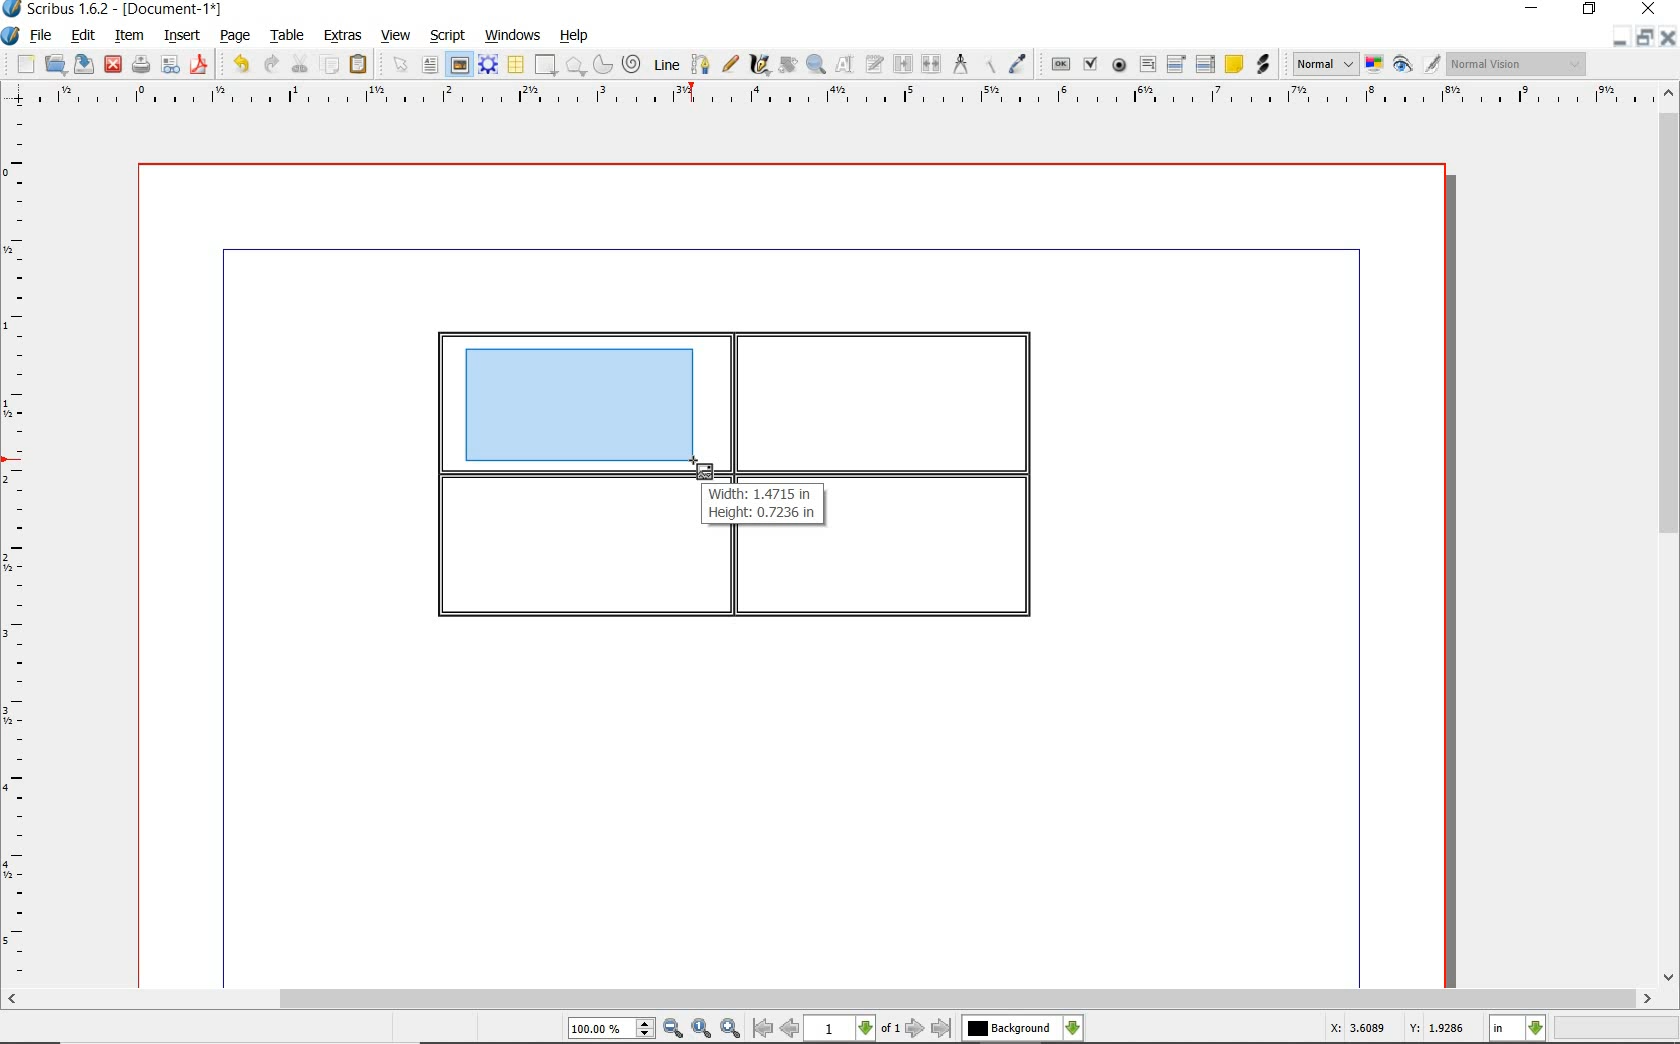 Image resolution: width=1680 pixels, height=1044 pixels. I want to click on zoom to, so click(701, 1029).